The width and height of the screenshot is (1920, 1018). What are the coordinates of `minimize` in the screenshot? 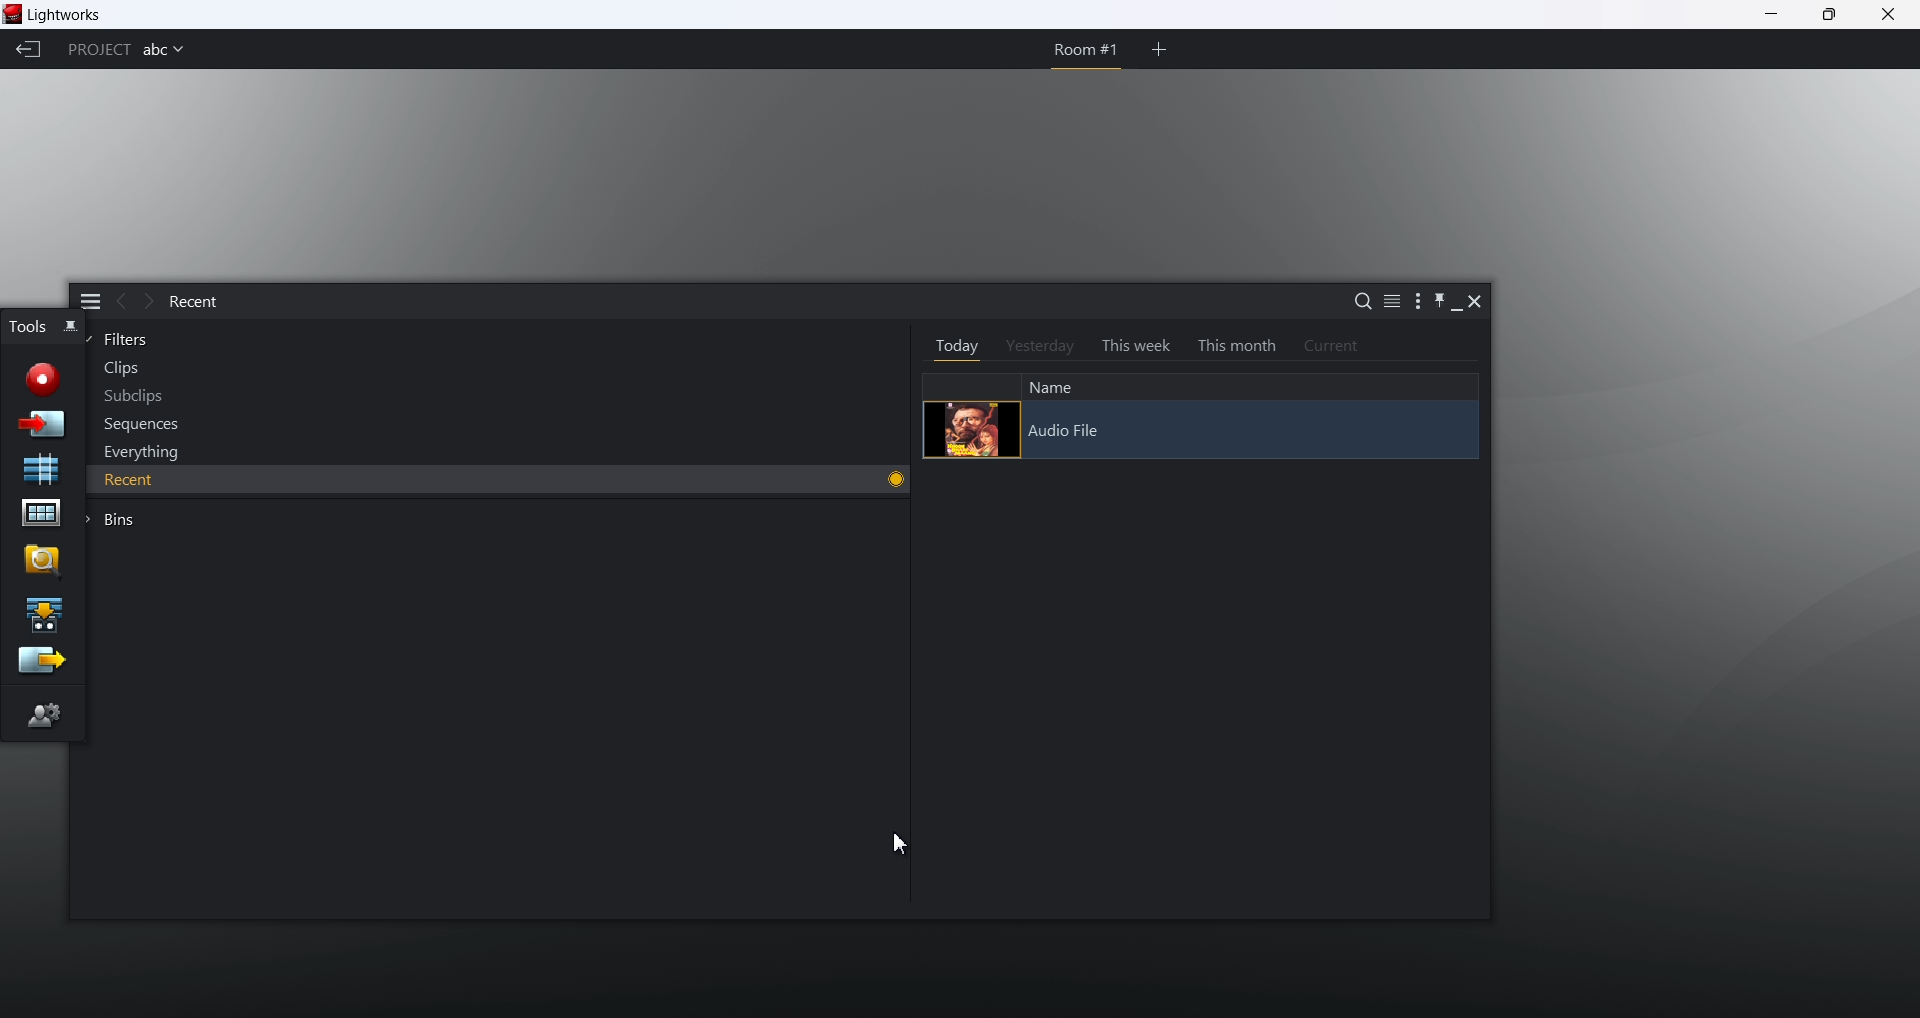 It's located at (1772, 16).